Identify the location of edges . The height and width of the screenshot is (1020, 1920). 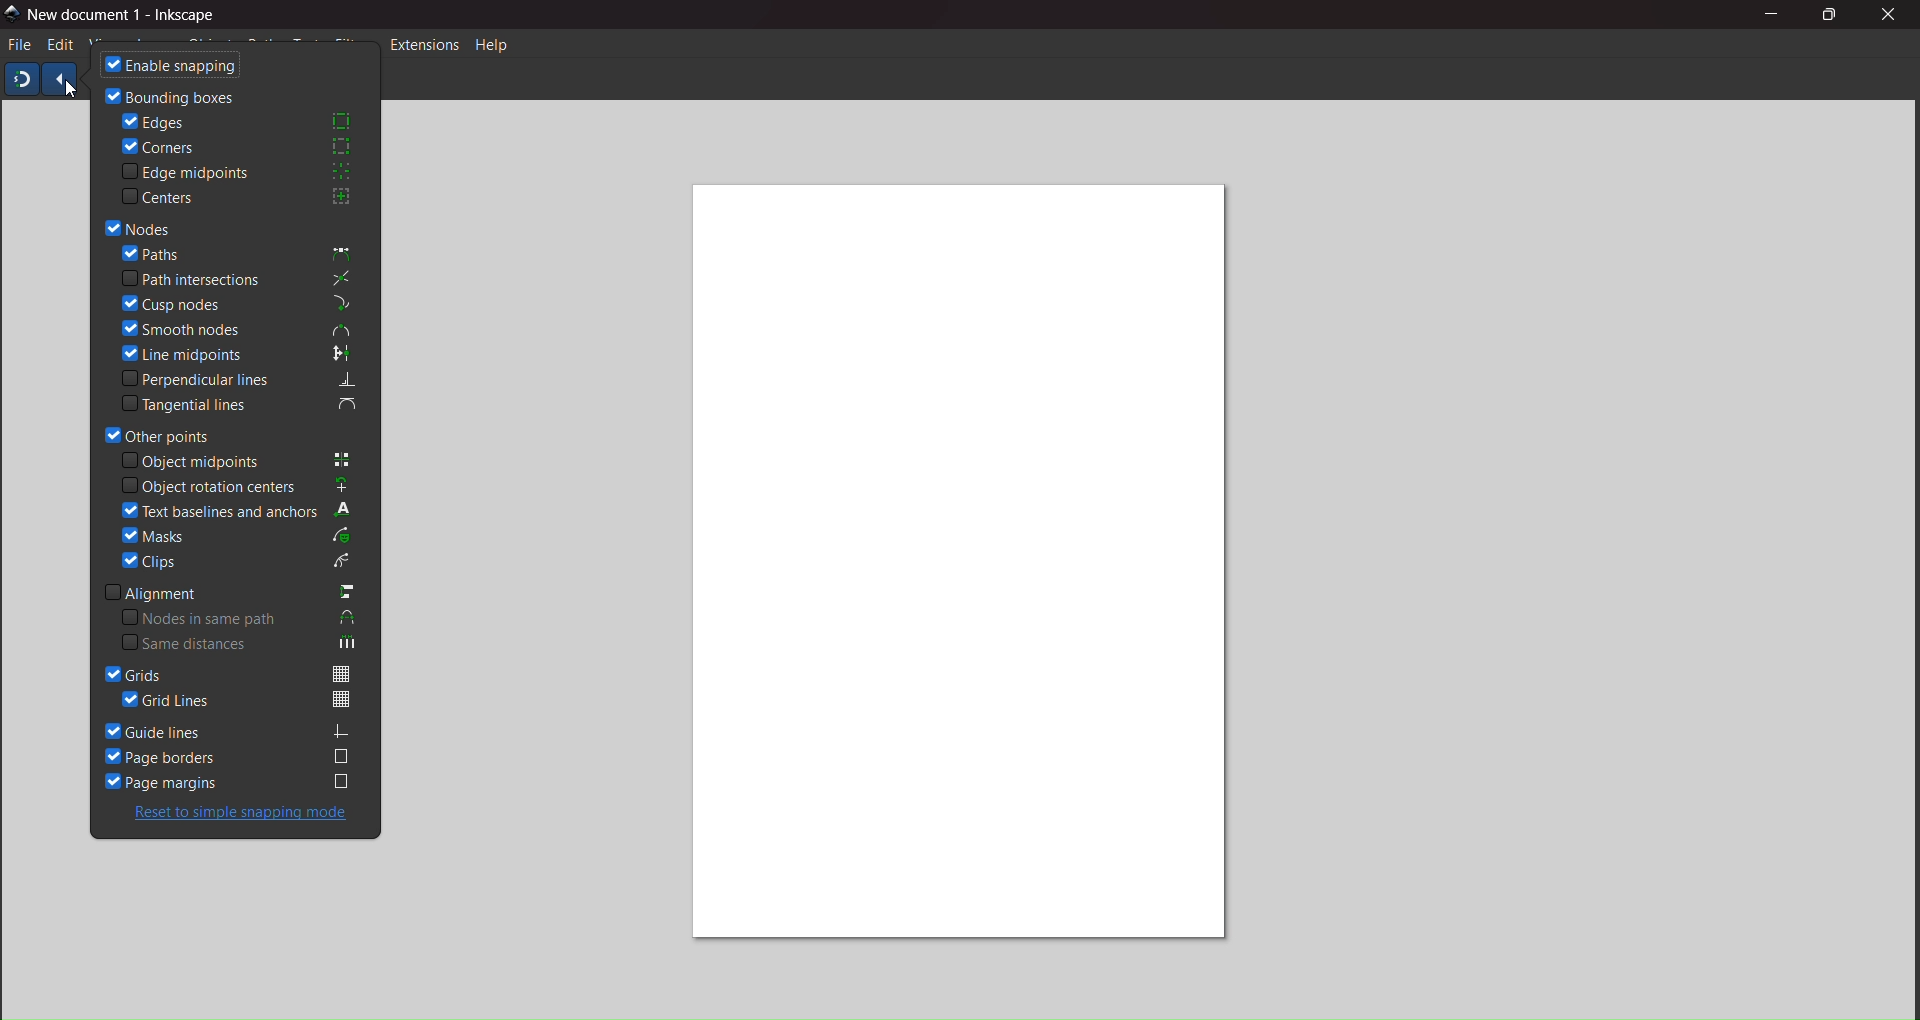
(237, 121).